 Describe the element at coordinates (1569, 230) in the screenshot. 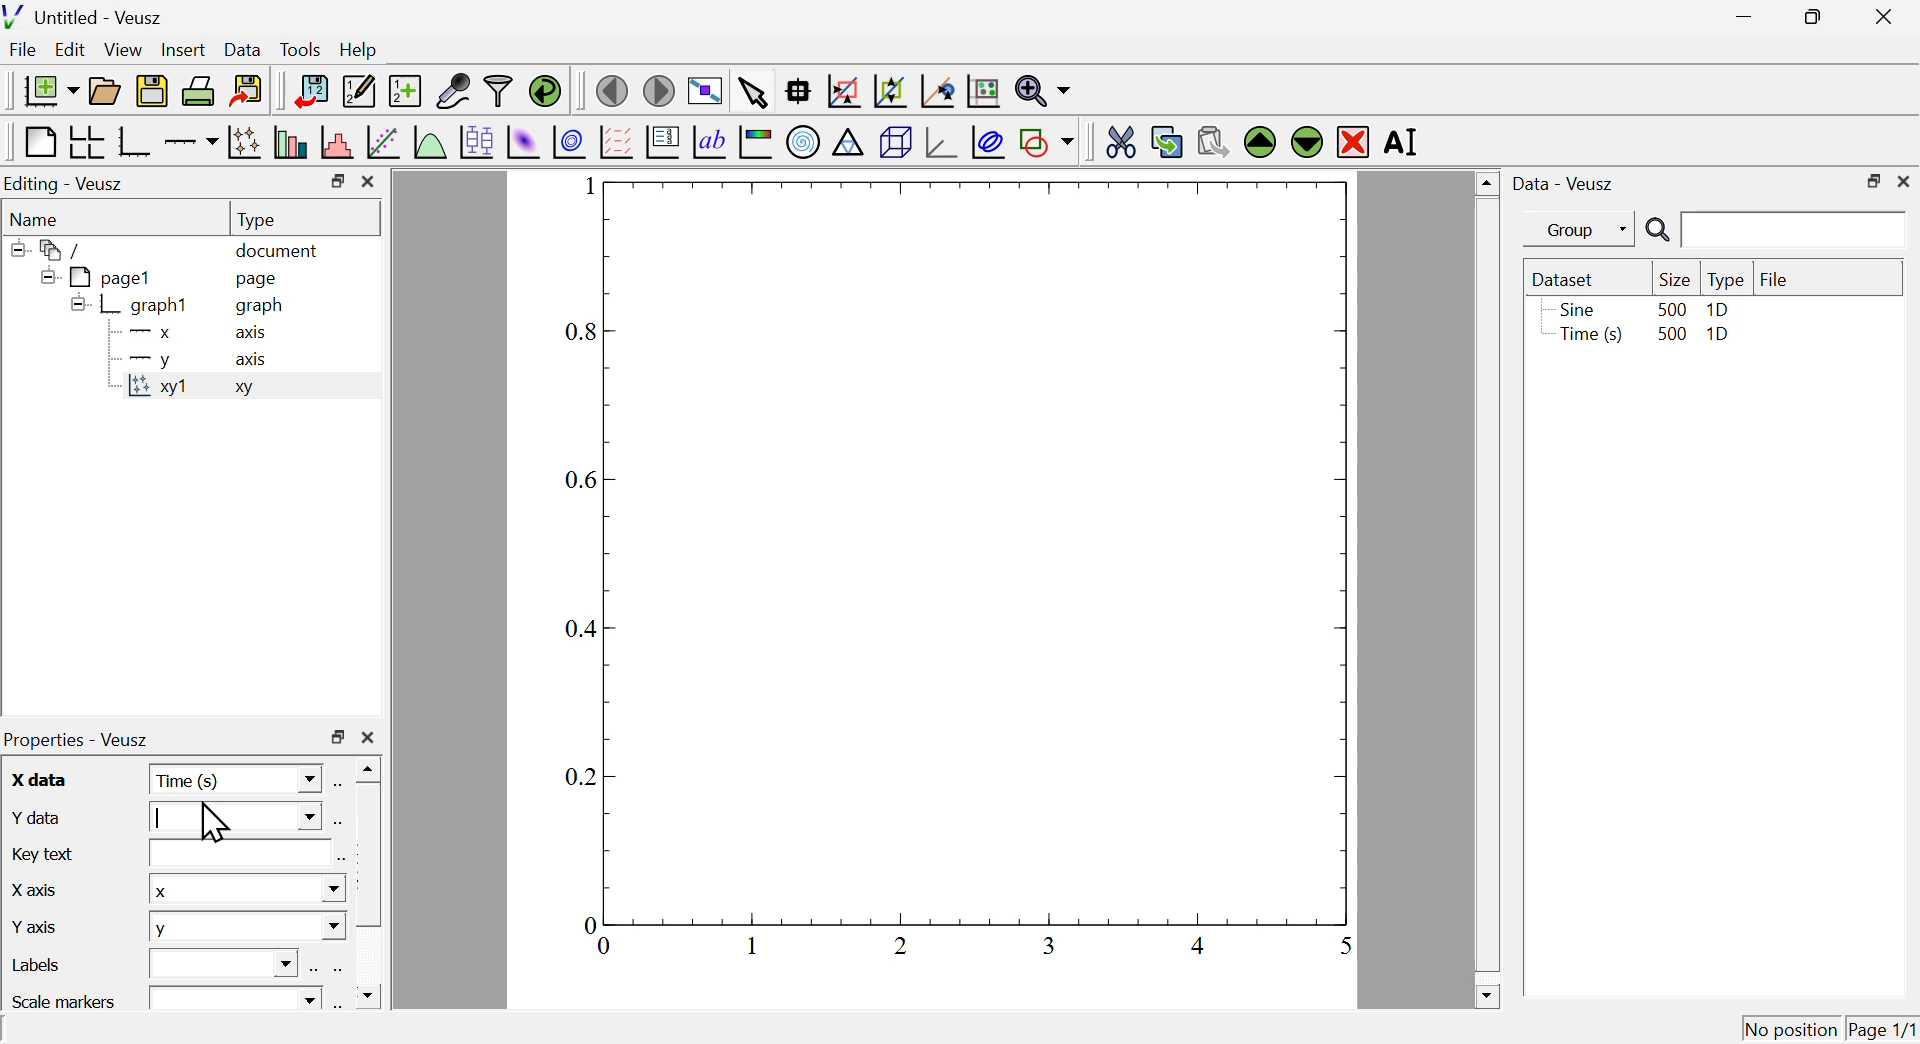

I see `group` at that location.